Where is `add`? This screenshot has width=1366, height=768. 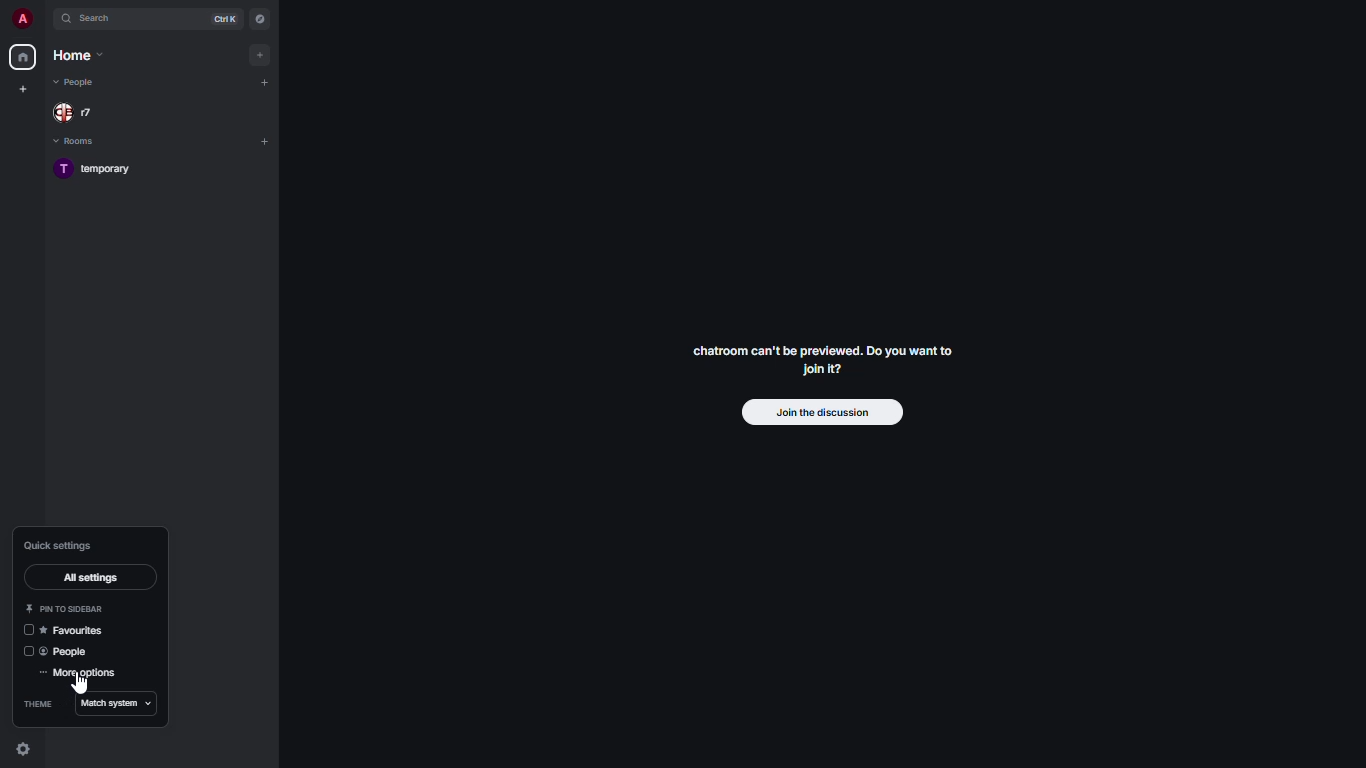
add is located at coordinates (265, 82).